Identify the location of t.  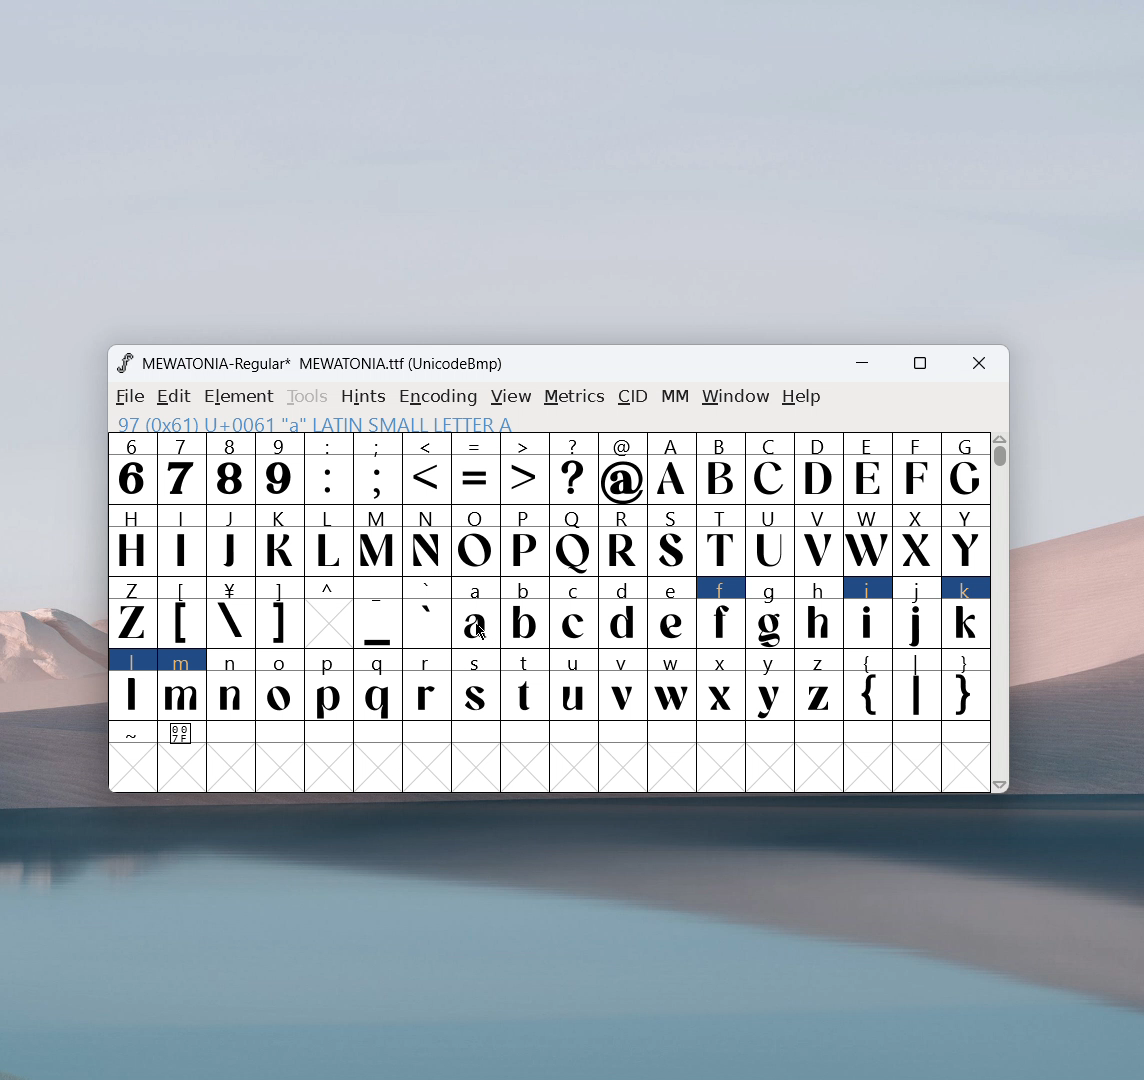
(526, 686).